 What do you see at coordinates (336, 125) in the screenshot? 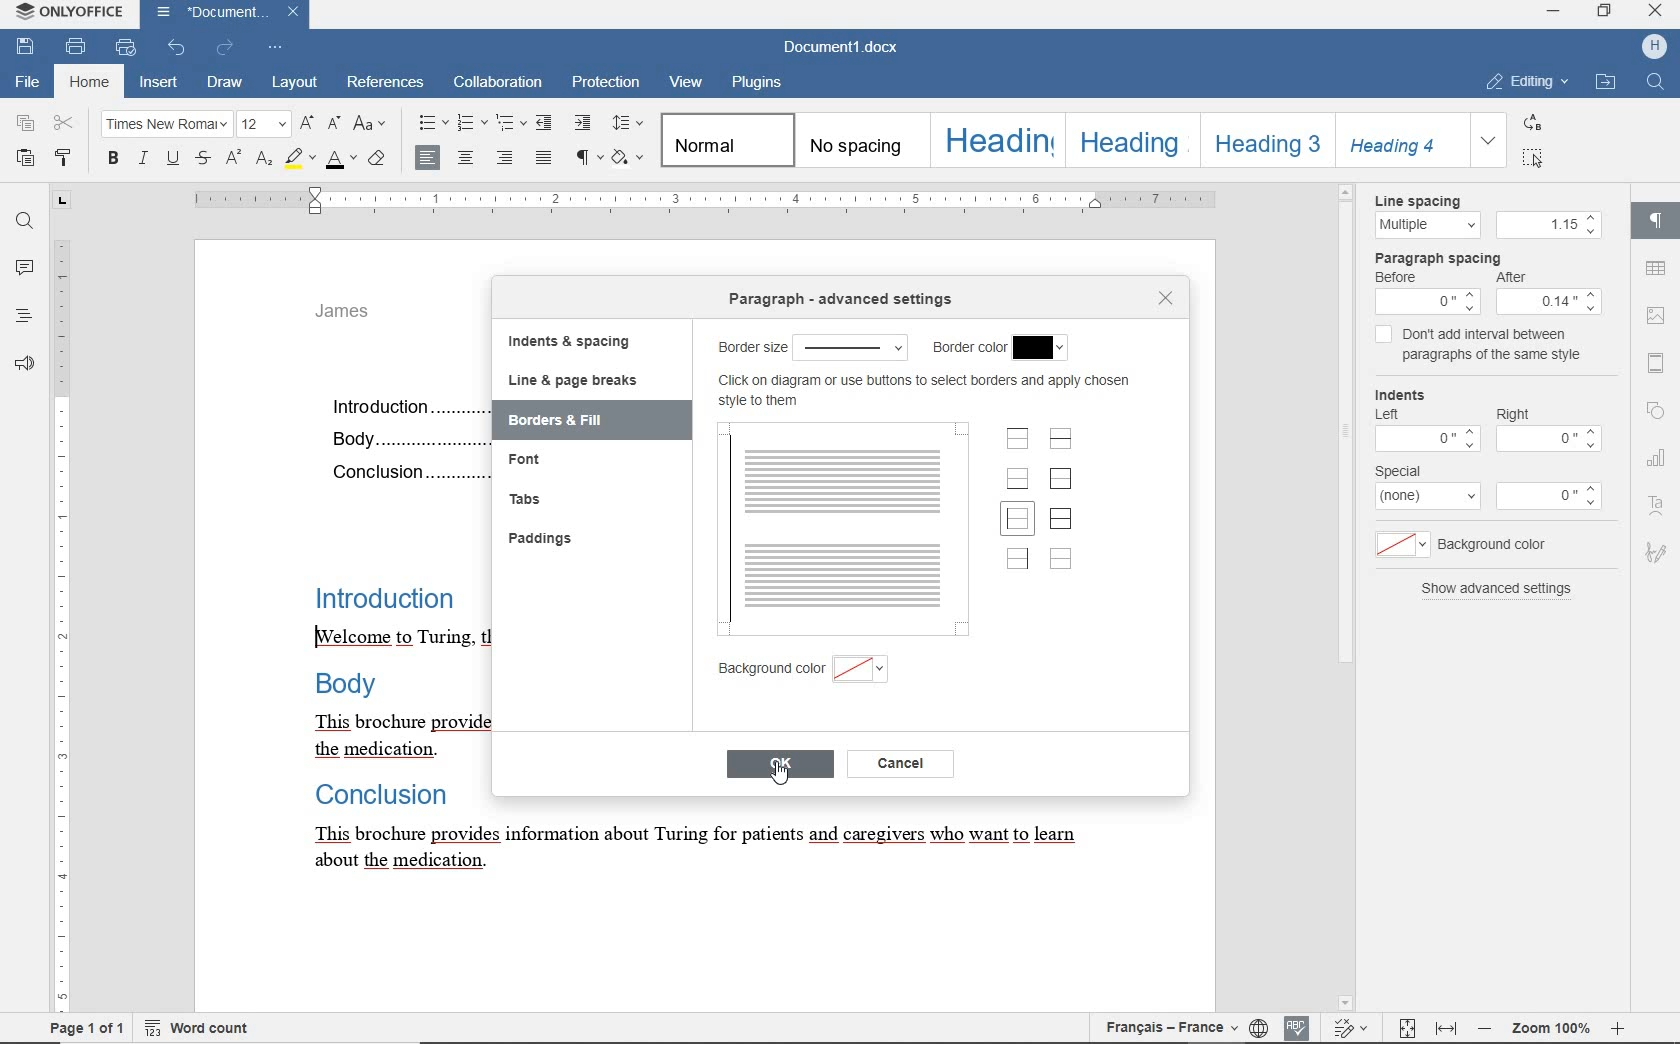
I see `decrement font size` at bounding box center [336, 125].